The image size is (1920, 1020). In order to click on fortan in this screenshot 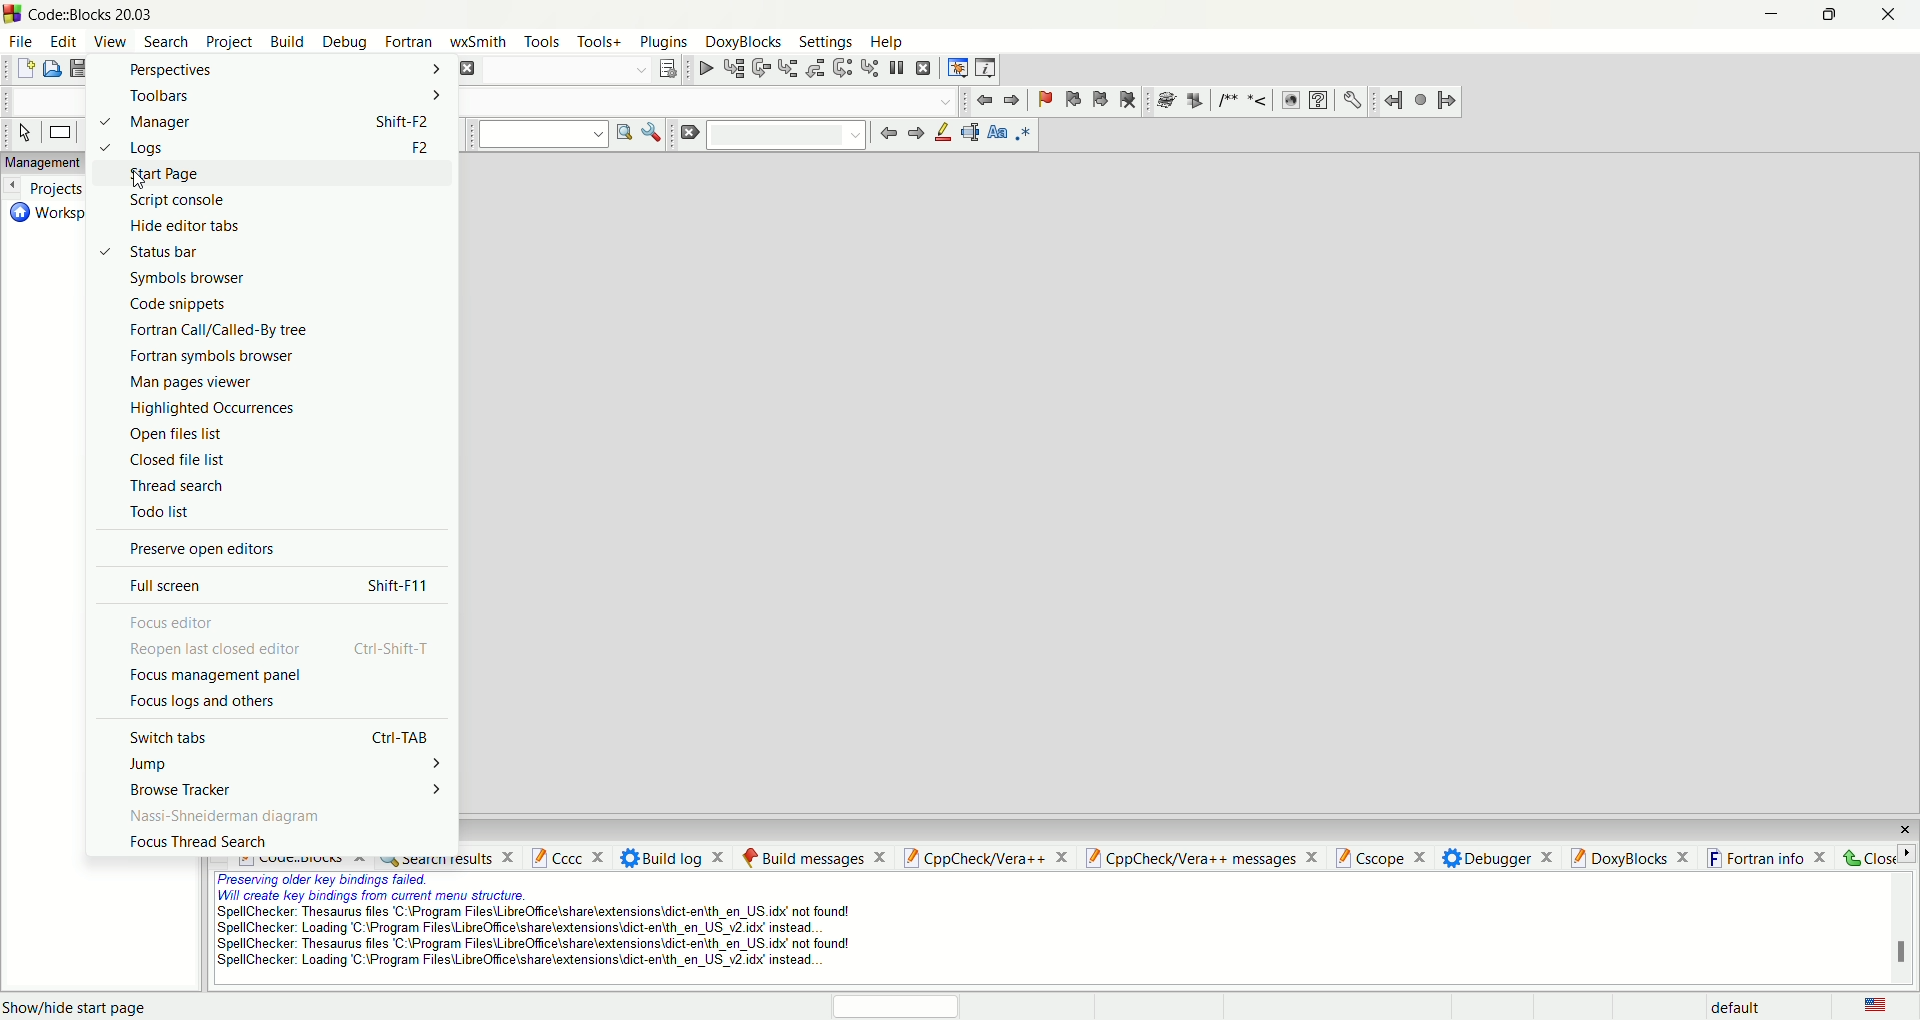, I will do `click(409, 42)`.